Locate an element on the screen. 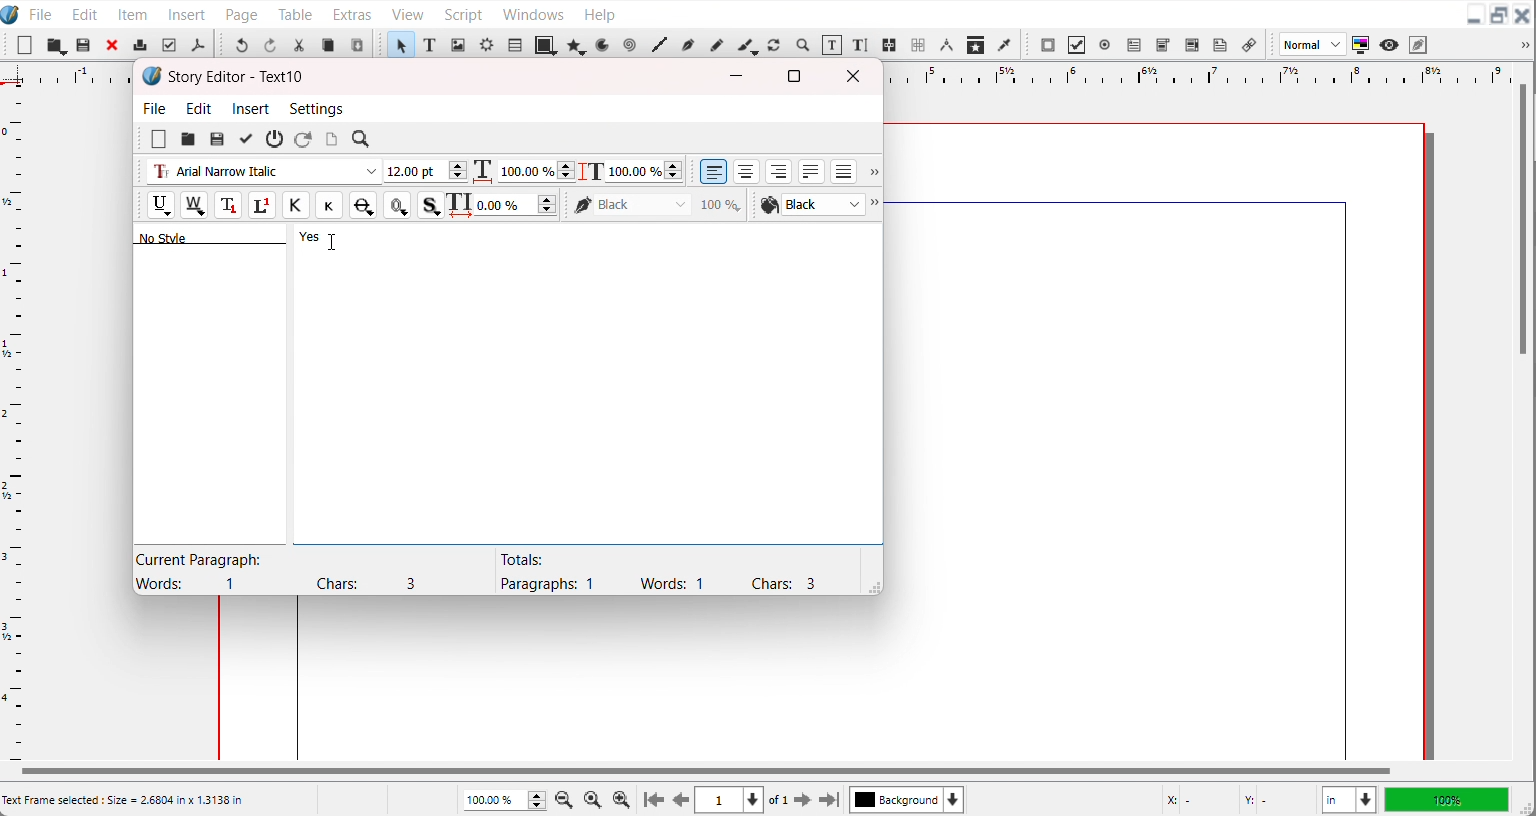  Preflight verifier is located at coordinates (168, 45).